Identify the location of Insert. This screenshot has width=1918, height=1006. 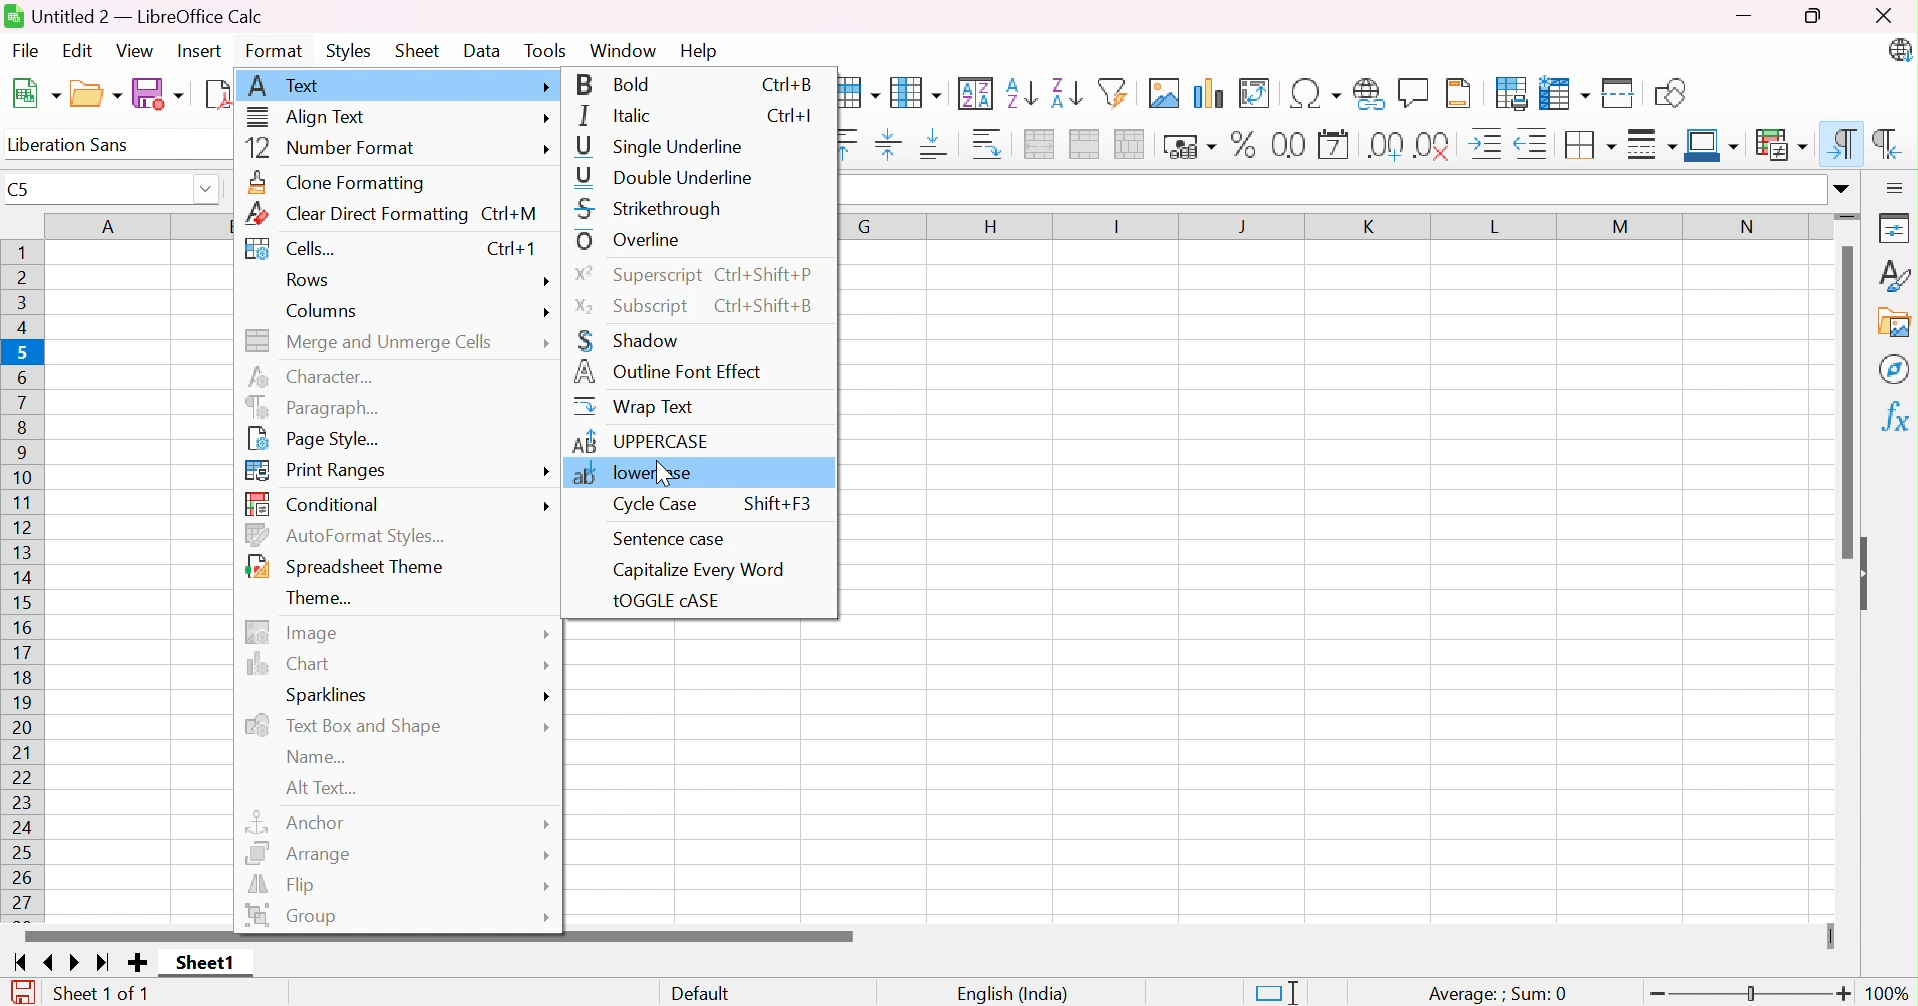
(201, 52).